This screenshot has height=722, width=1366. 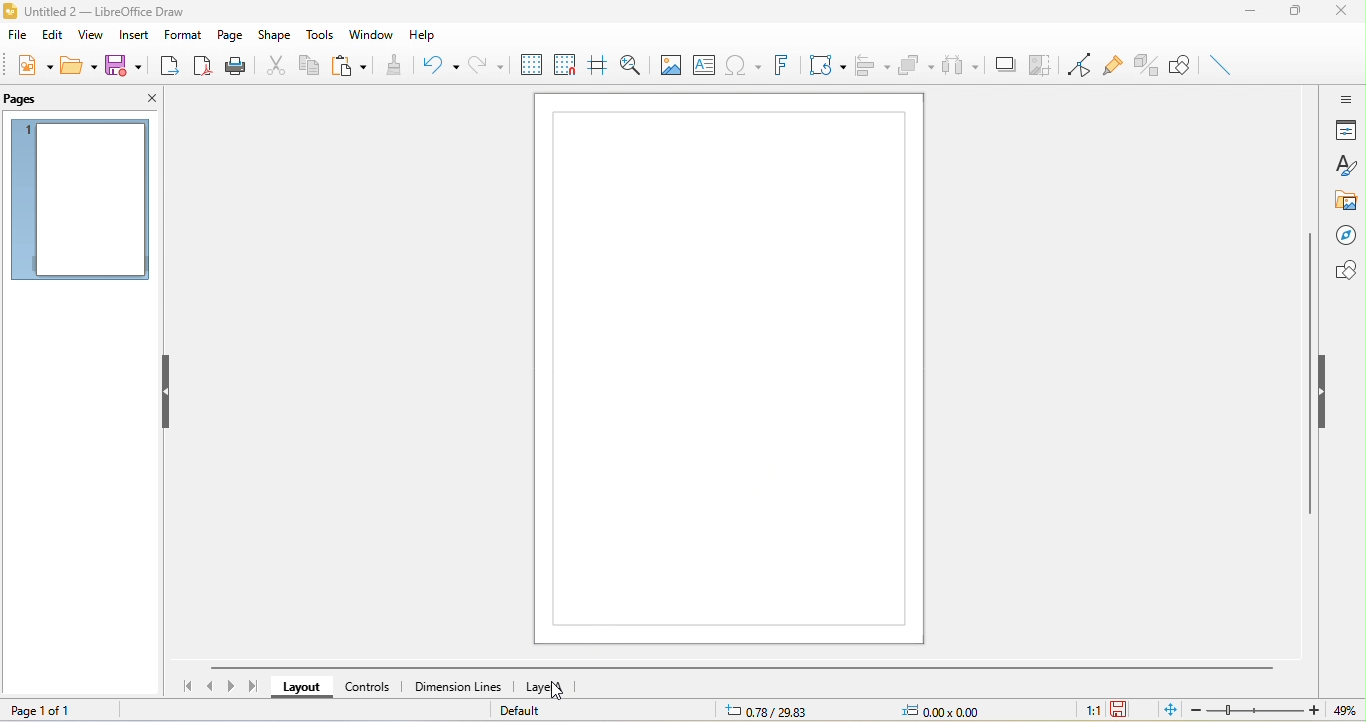 I want to click on helpline while moving, so click(x=596, y=68).